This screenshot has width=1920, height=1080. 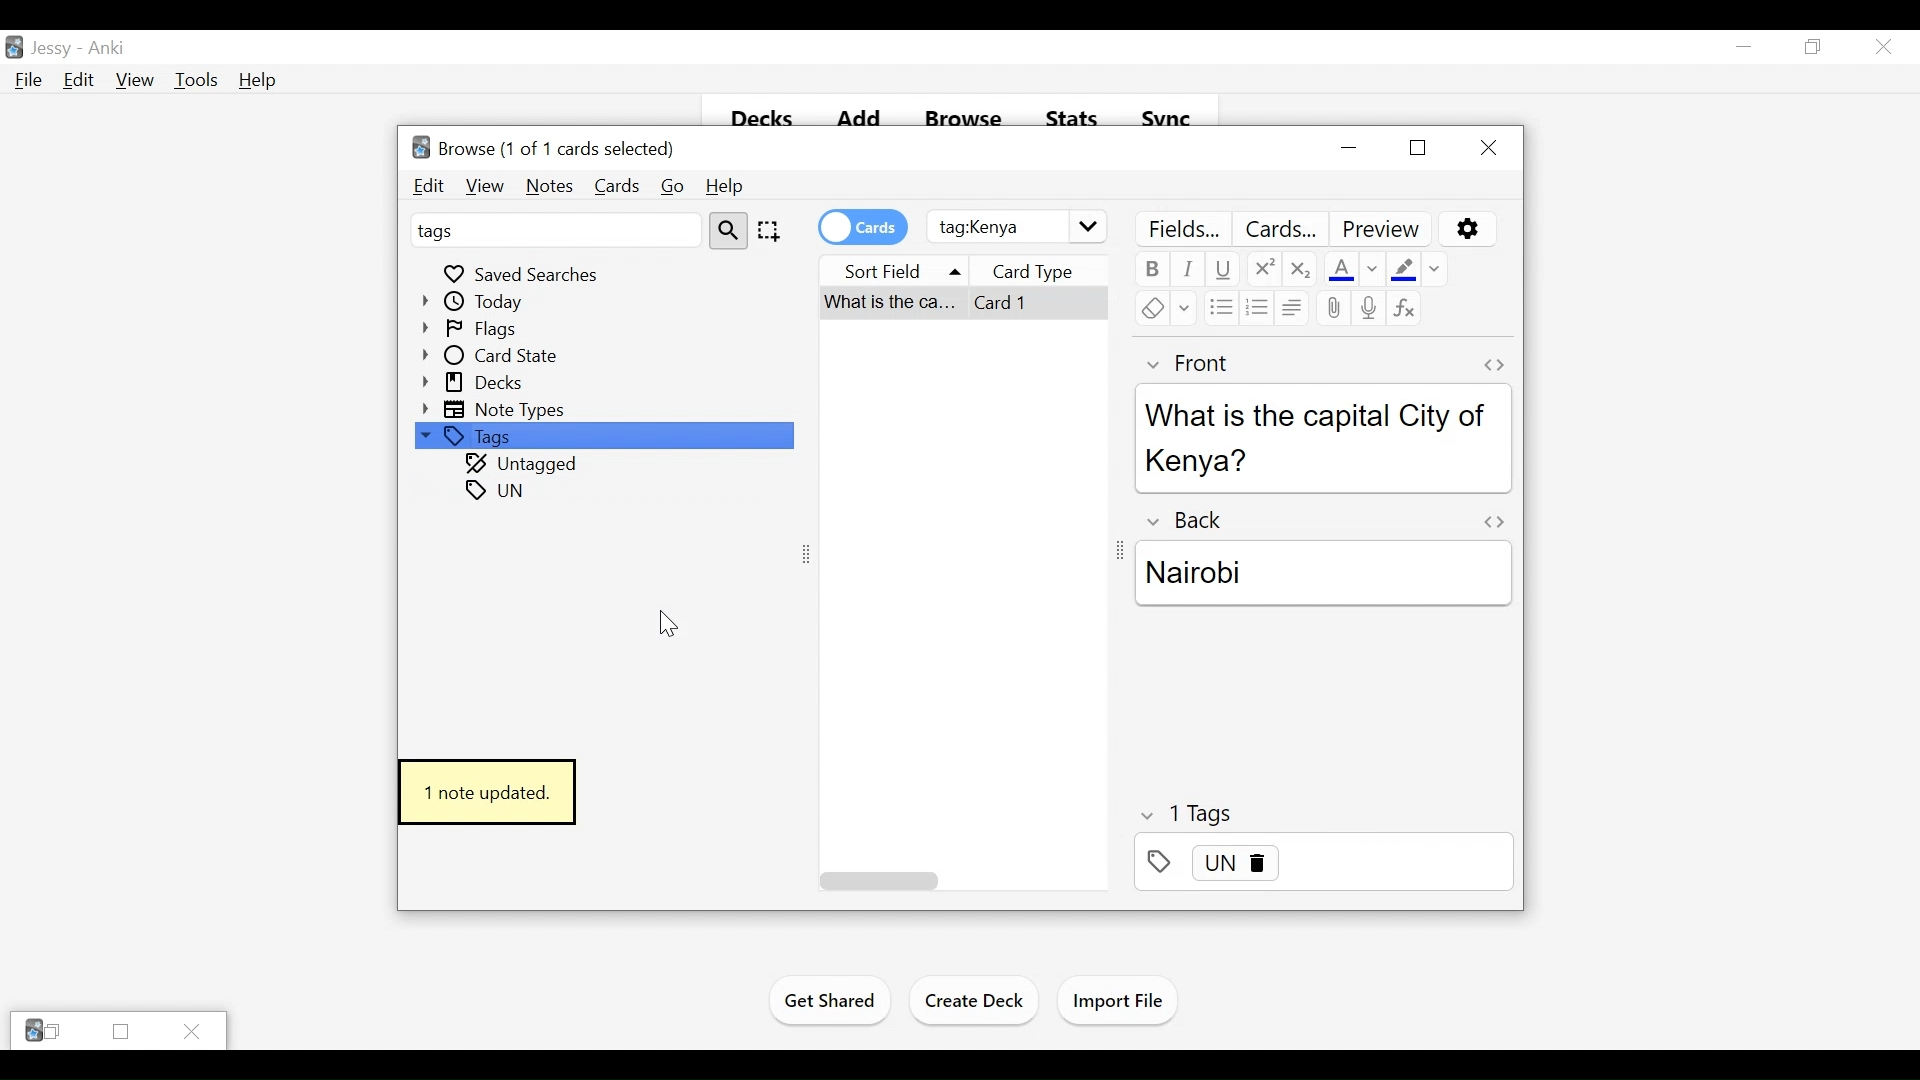 What do you see at coordinates (1323, 862) in the screenshot?
I see `UN` at bounding box center [1323, 862].